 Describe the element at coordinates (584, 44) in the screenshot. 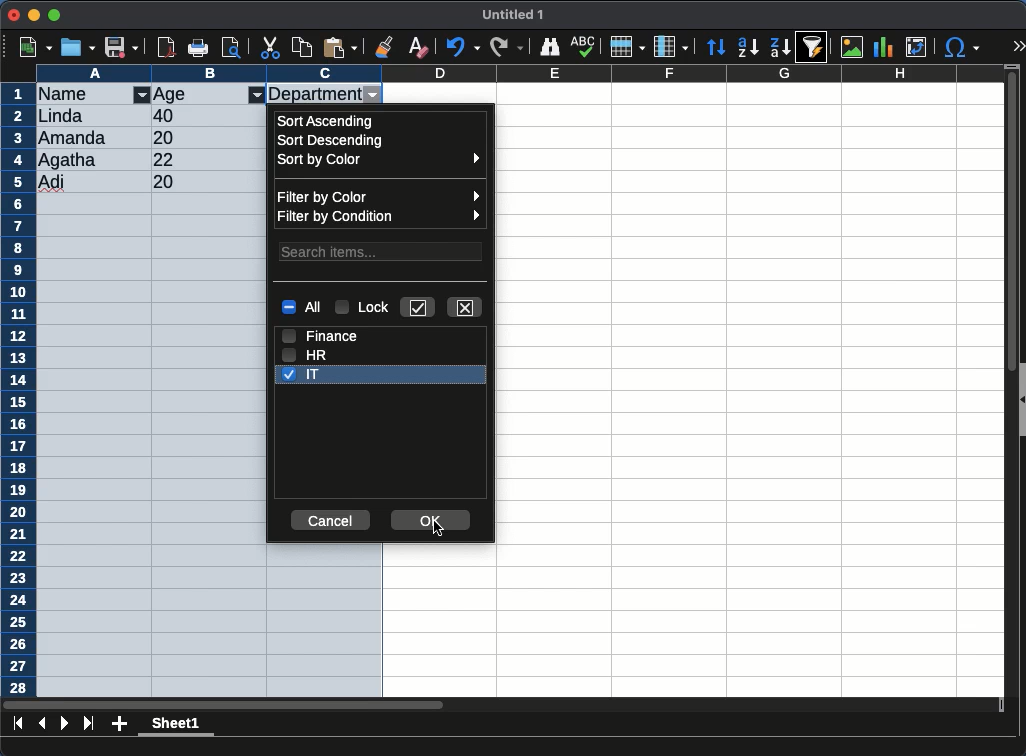

I see `spell check` at that location.